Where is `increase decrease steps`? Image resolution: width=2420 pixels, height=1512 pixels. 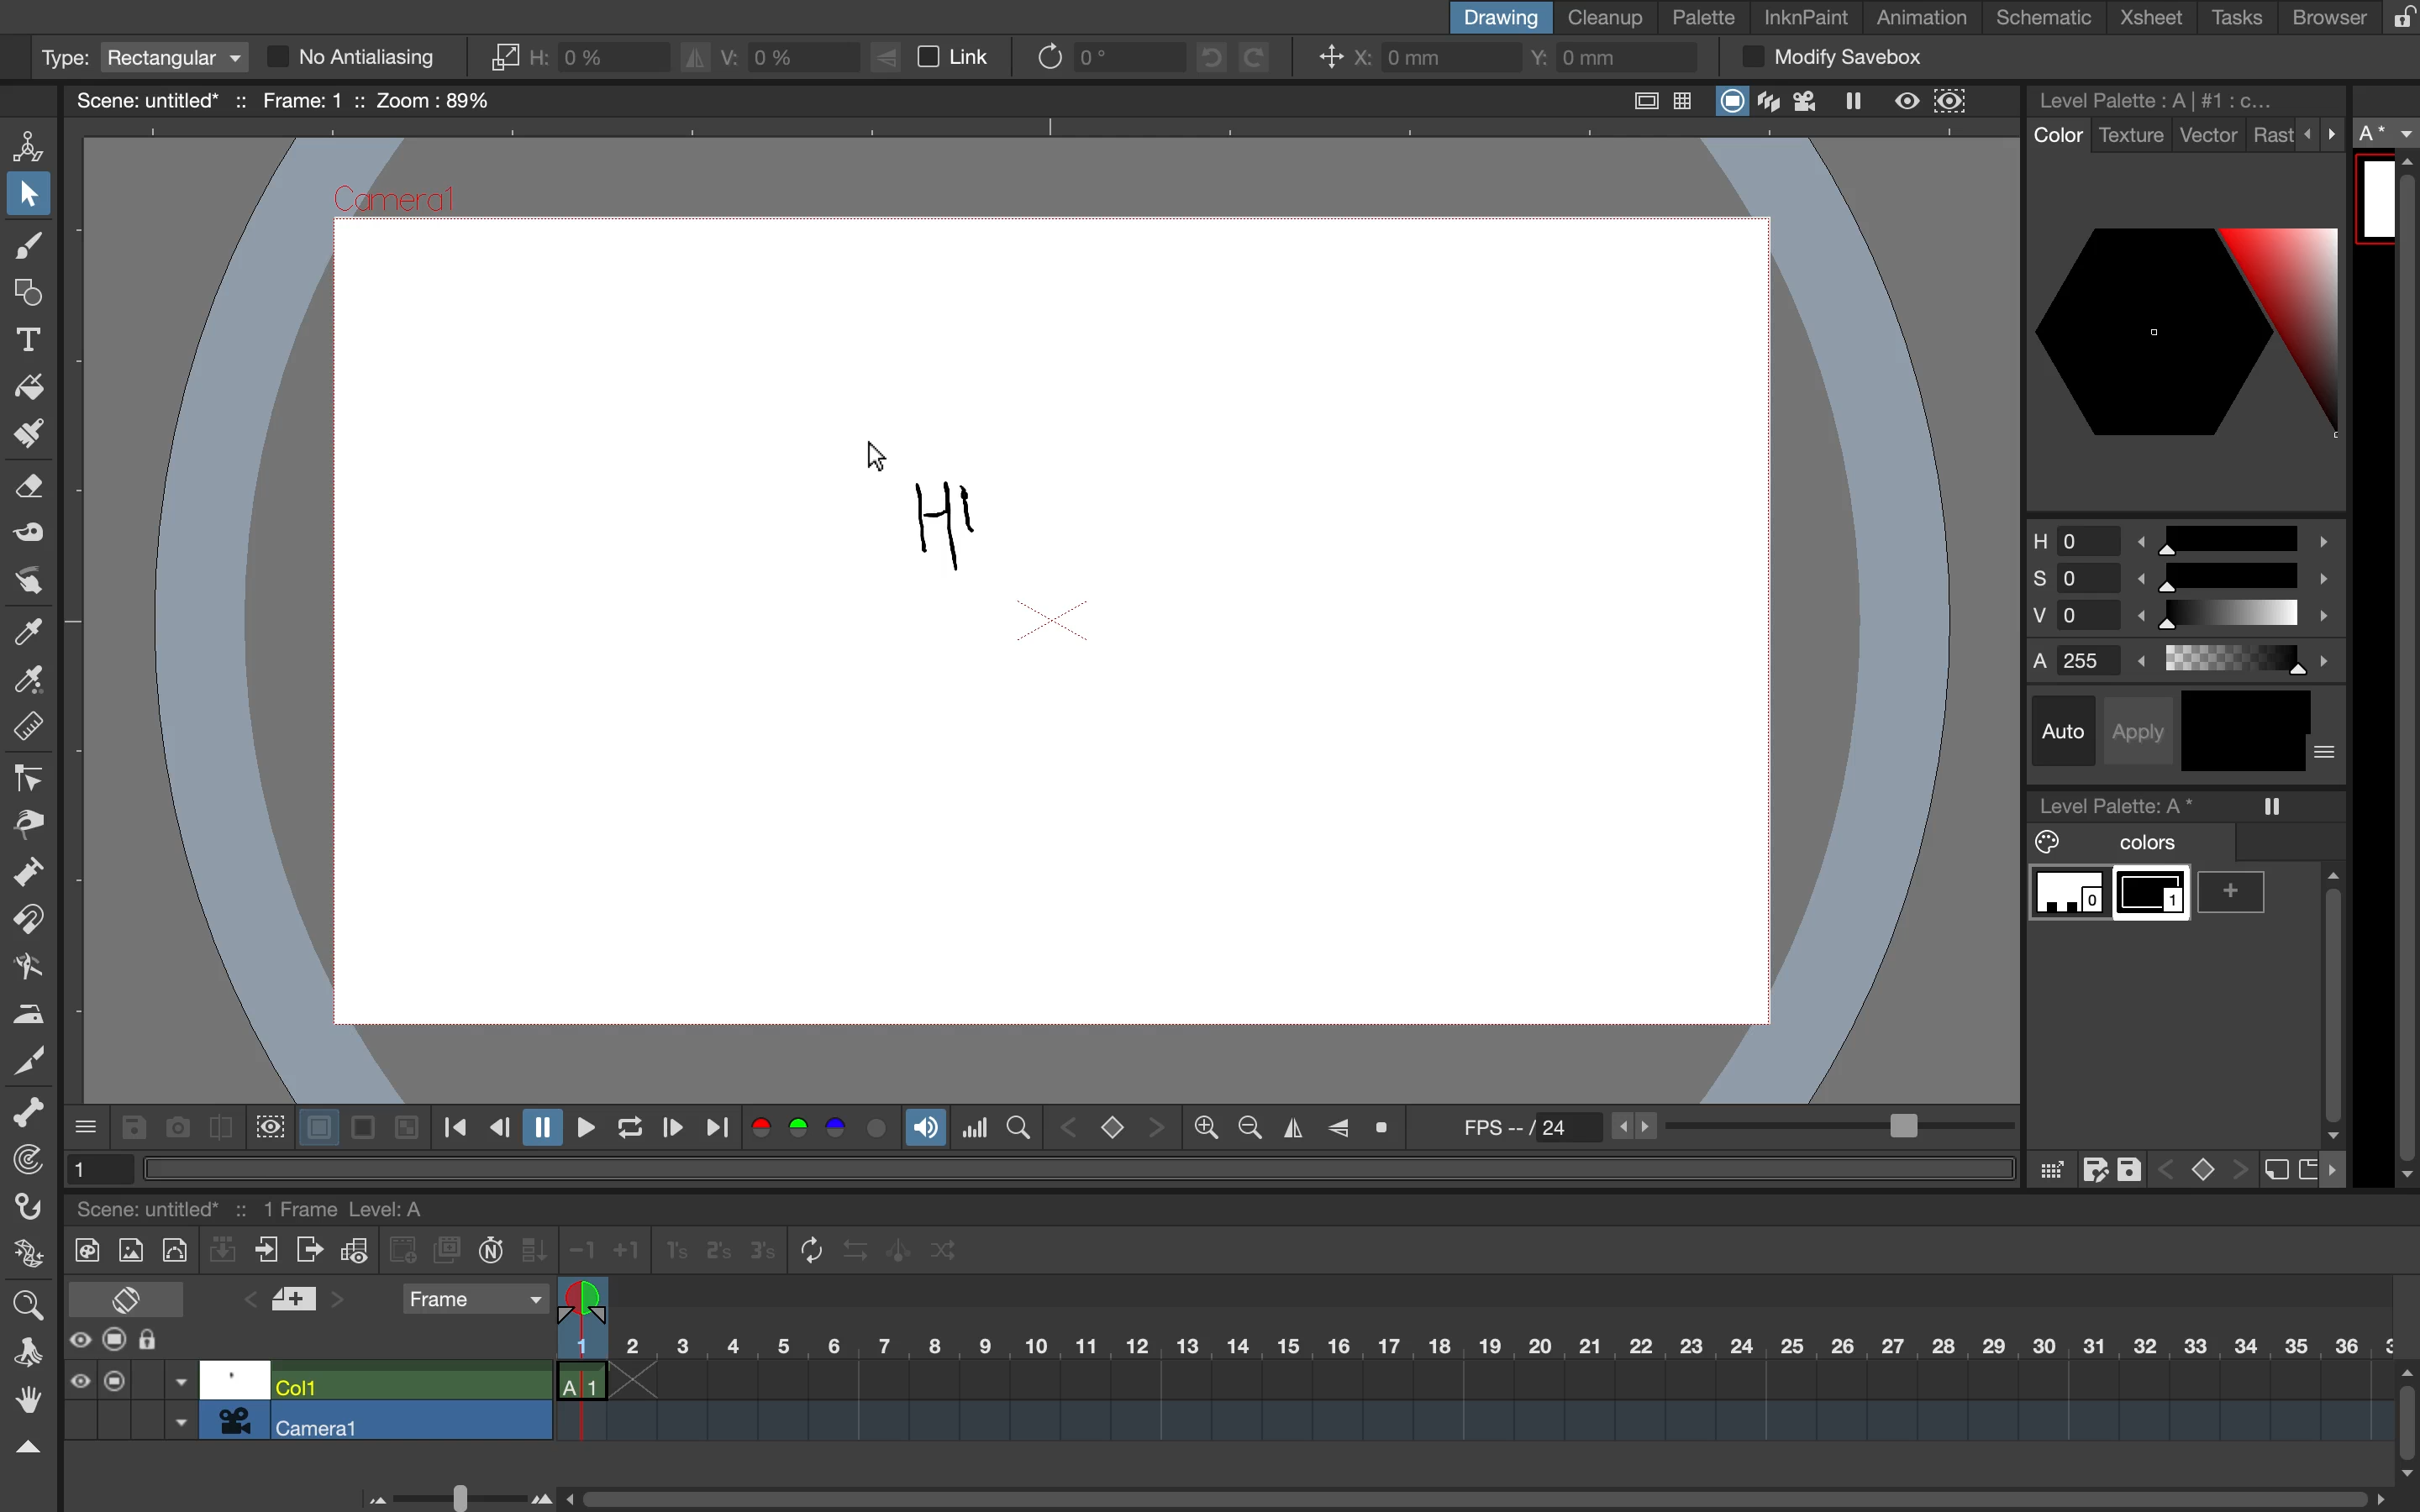
increase decrease steps is located at coordinates (599, 1251).